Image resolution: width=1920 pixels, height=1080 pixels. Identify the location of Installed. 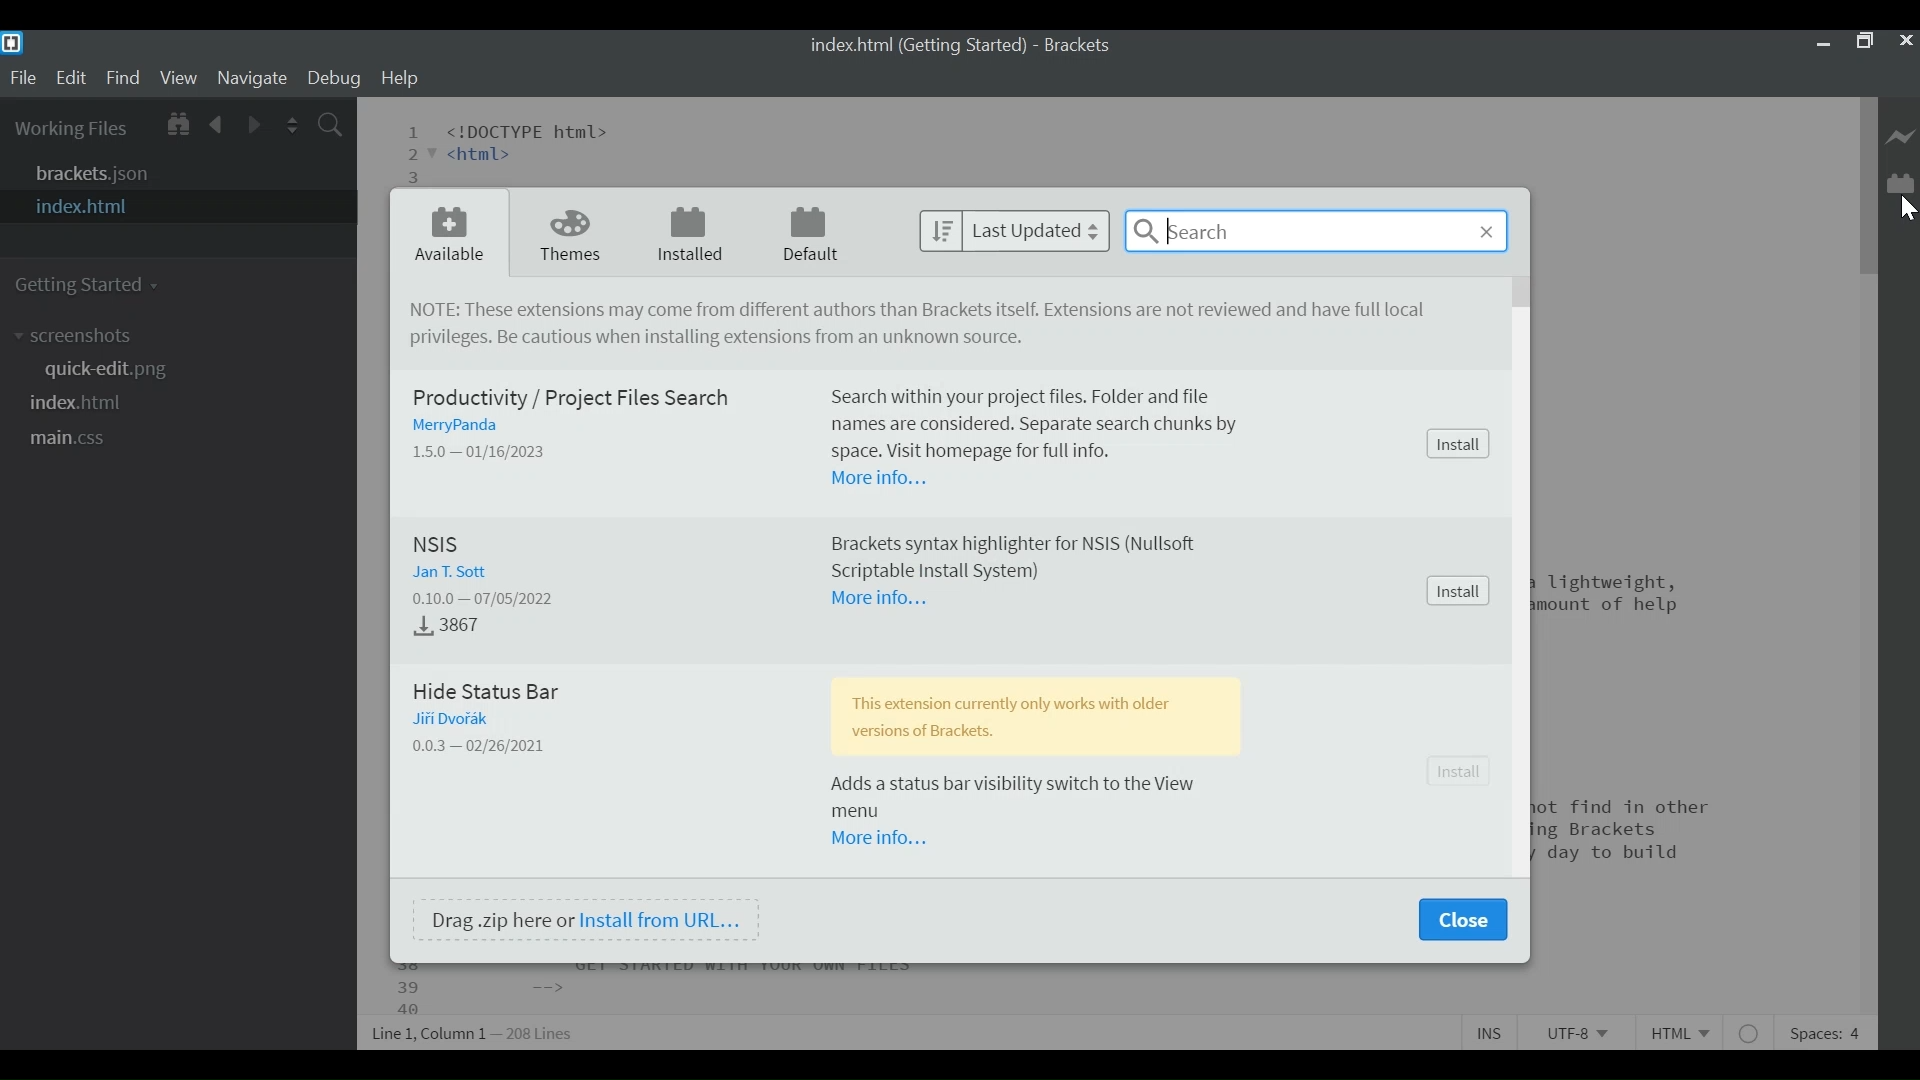
(689, 235).